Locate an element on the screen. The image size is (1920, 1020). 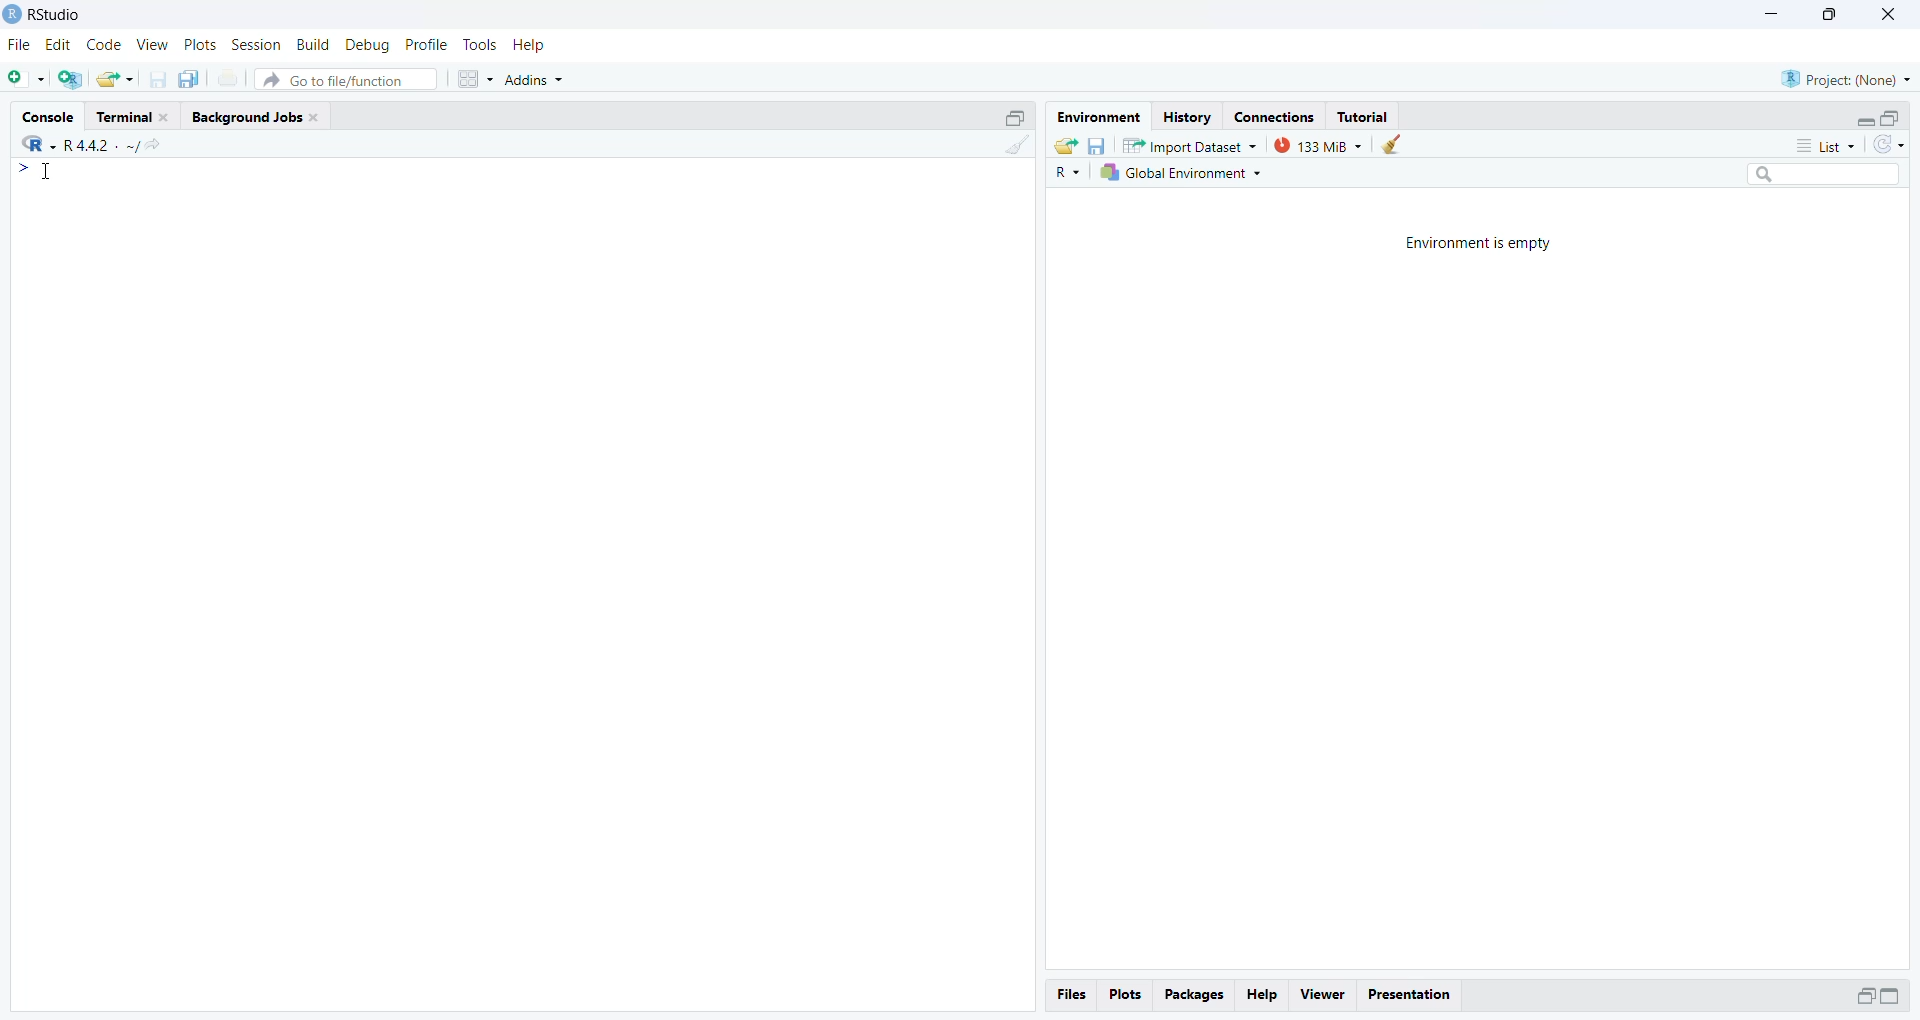
133  MB used by R session is located at coordinates (1320, 149).